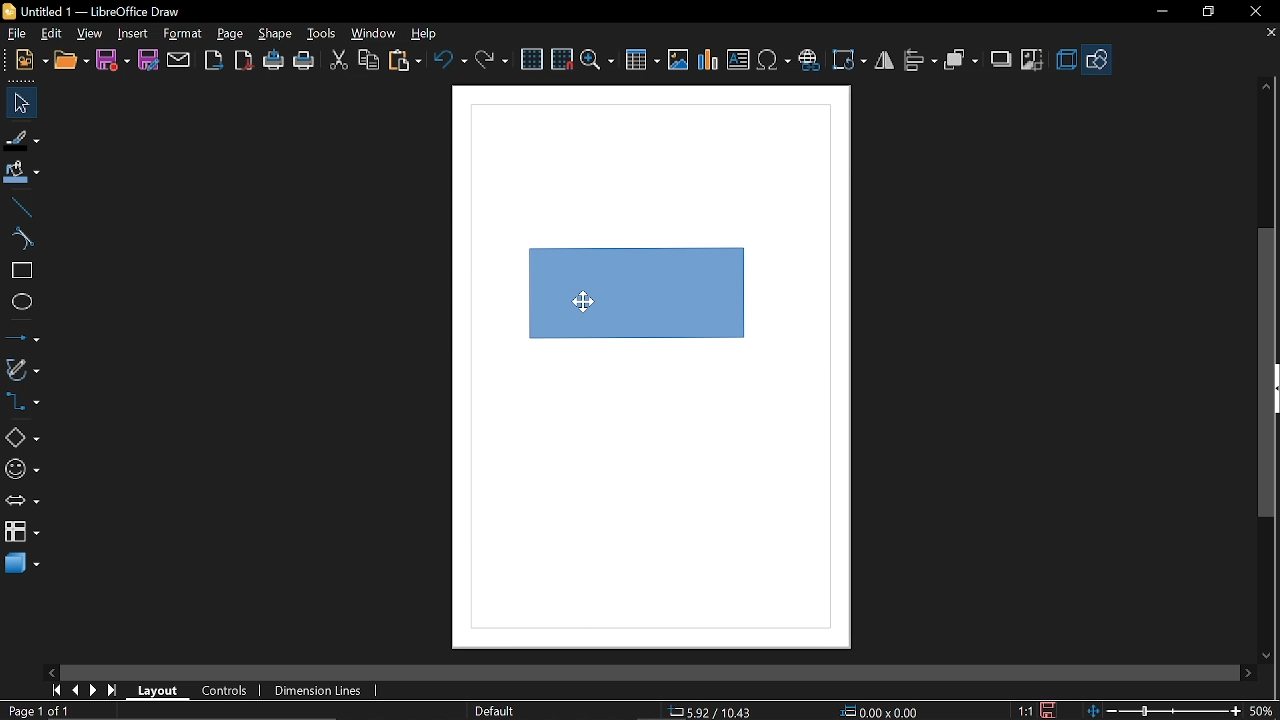 This screenshot has height=720, width=1280. I want to click on close tab, so click(1270, 34).